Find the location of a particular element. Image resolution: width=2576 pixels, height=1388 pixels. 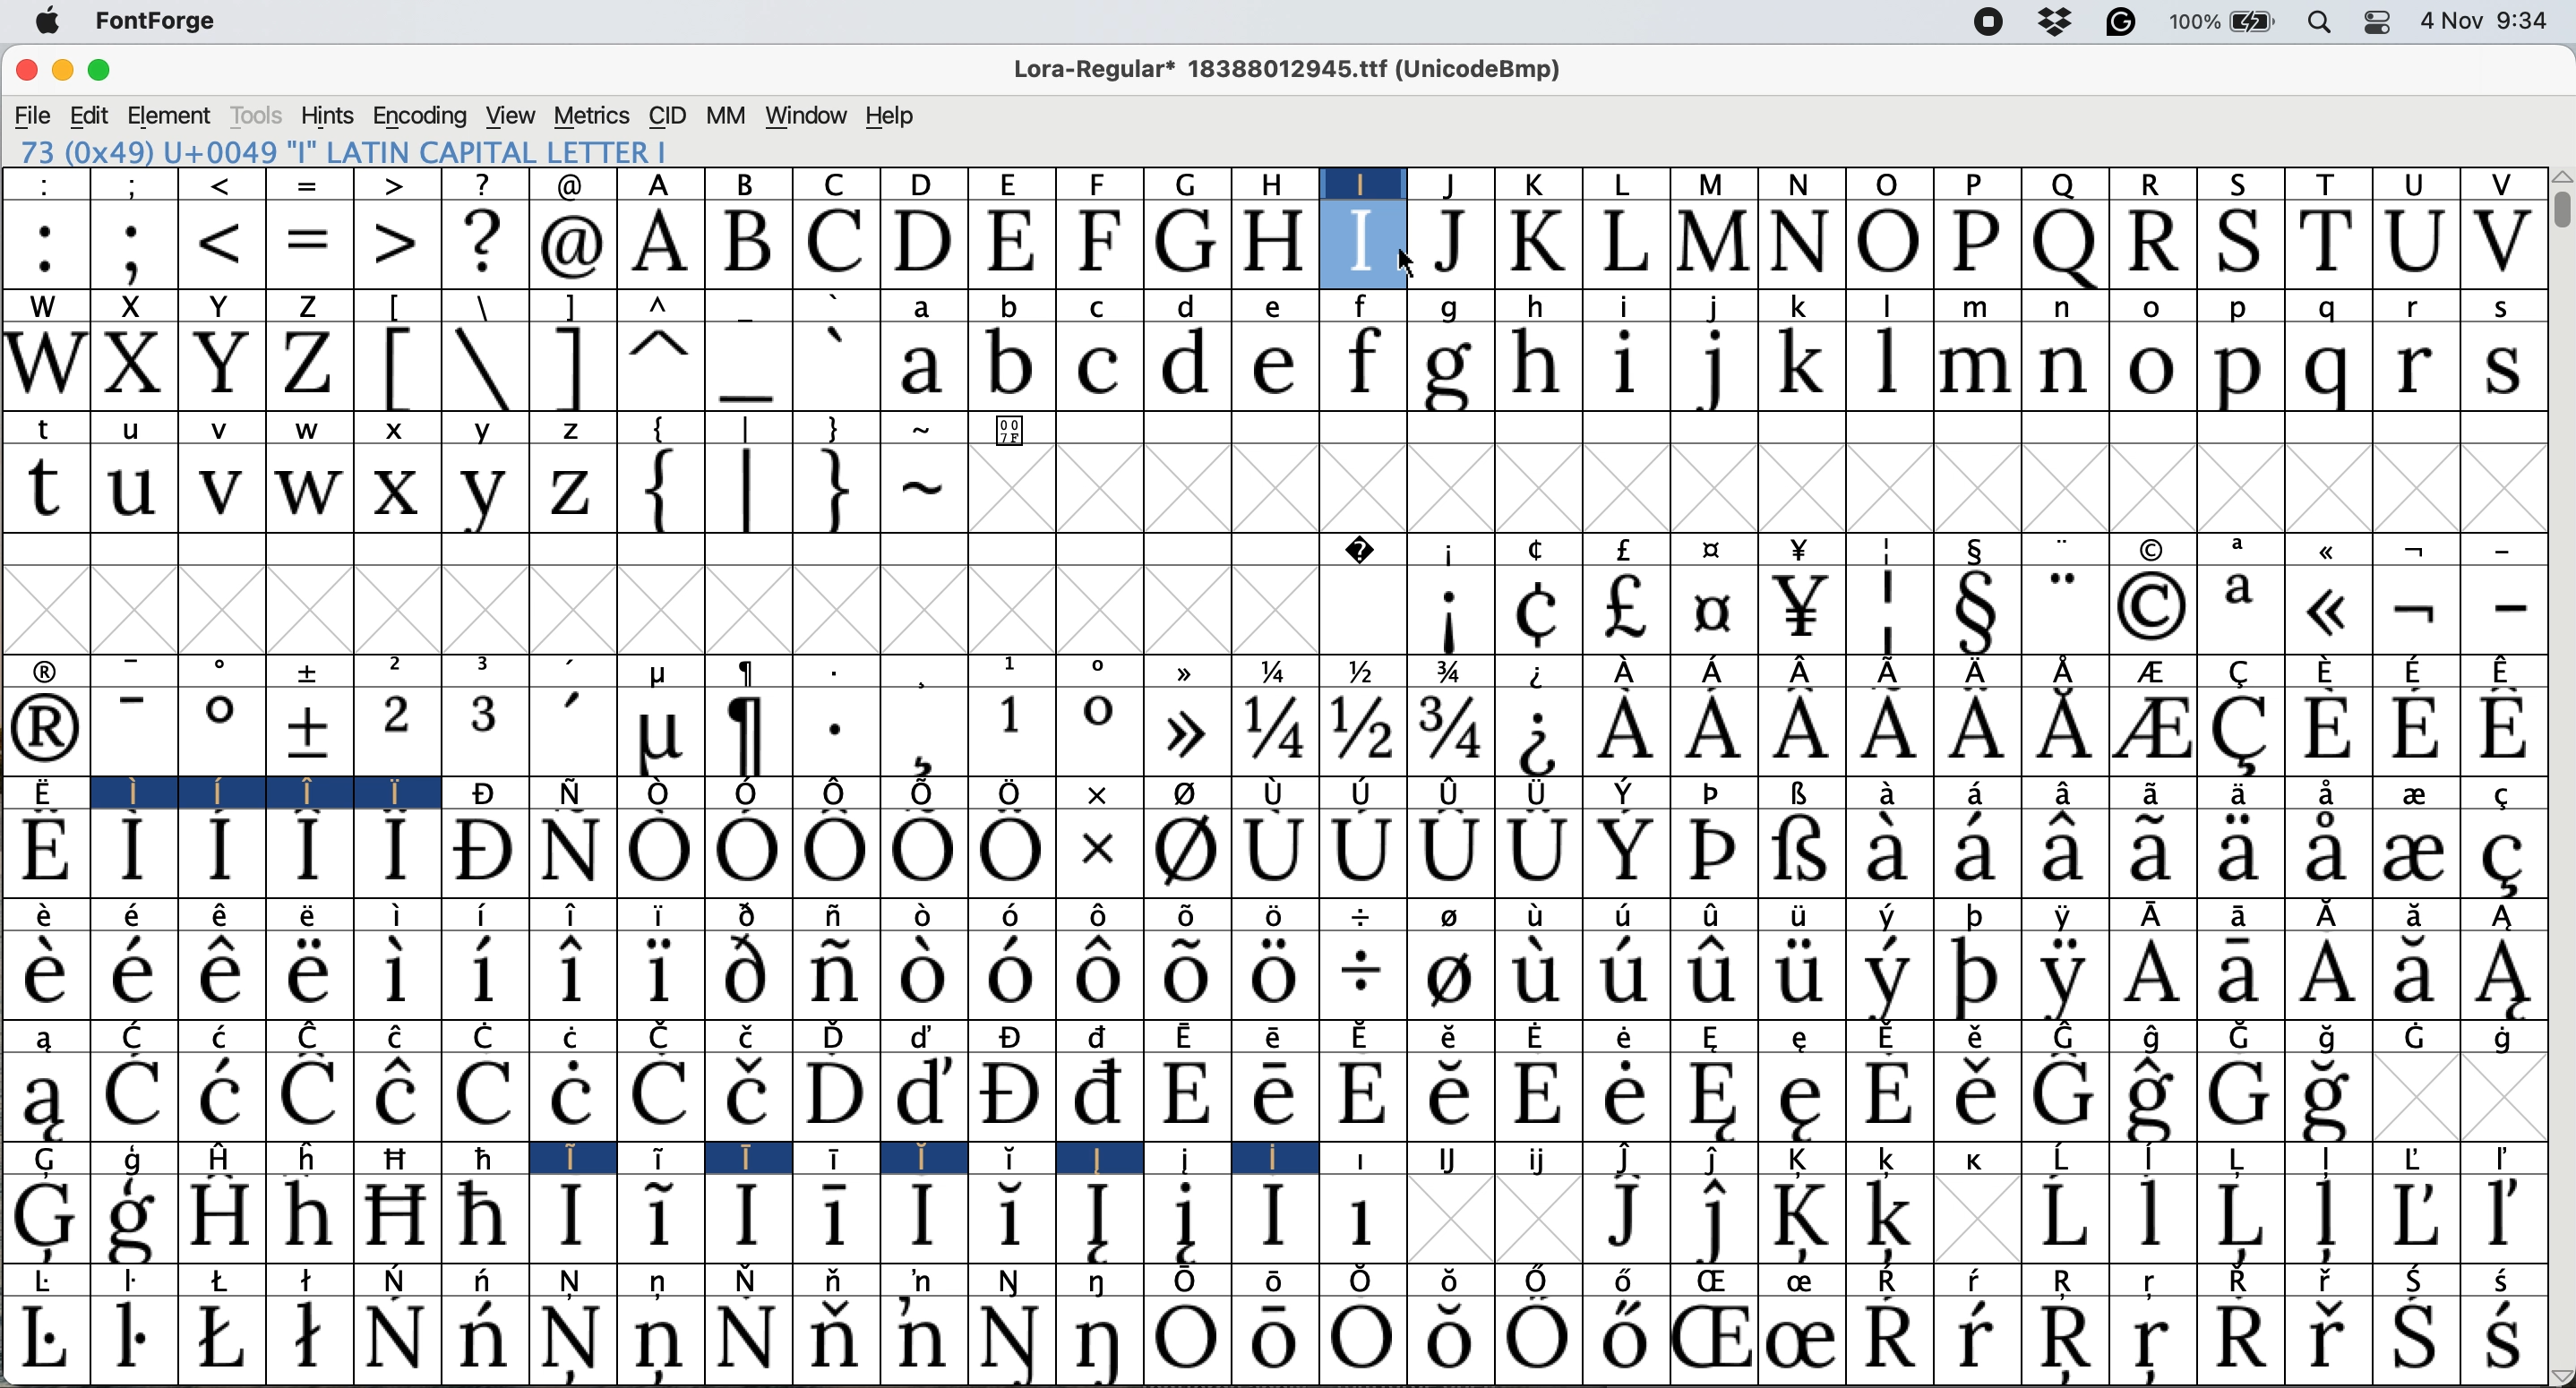

file is located at coordinates (31, 116).